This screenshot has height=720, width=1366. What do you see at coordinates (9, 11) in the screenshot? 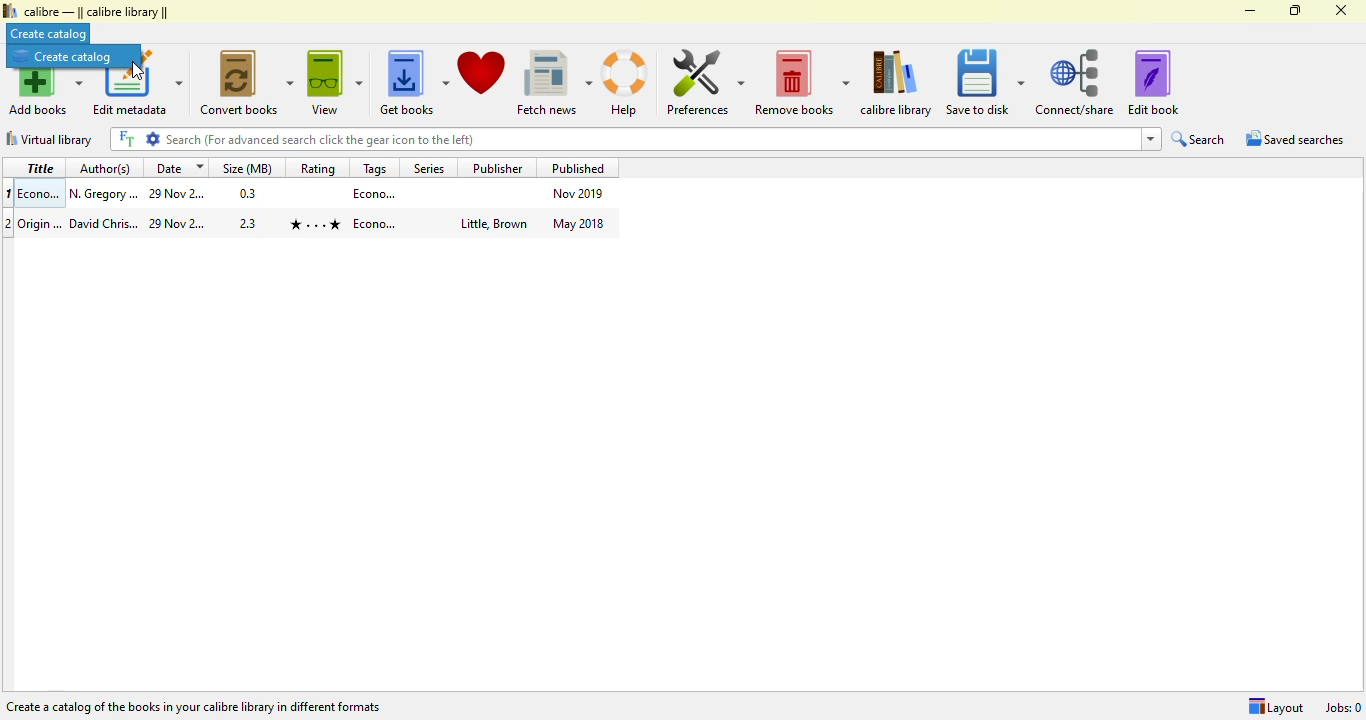
I see `logo` at bounding box center [9, 11].